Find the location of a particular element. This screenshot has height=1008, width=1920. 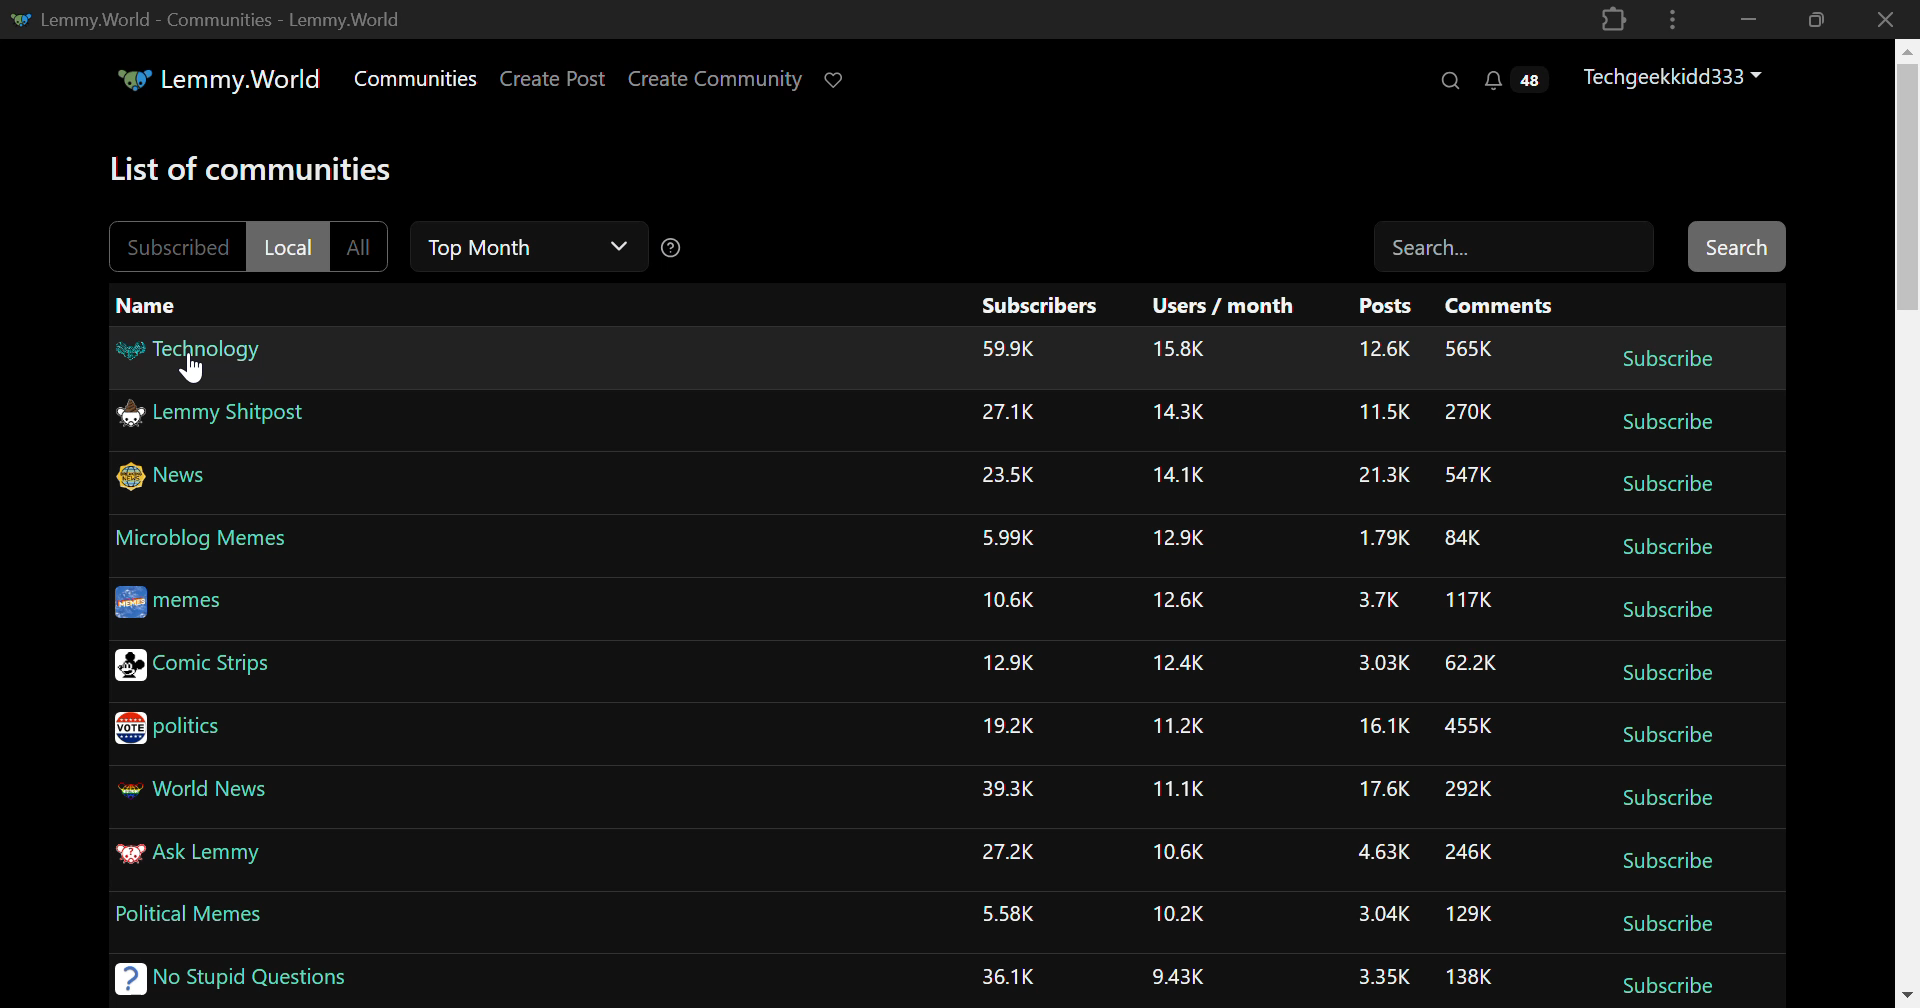

Local Filter Selected is located at coordinates (283, 246).